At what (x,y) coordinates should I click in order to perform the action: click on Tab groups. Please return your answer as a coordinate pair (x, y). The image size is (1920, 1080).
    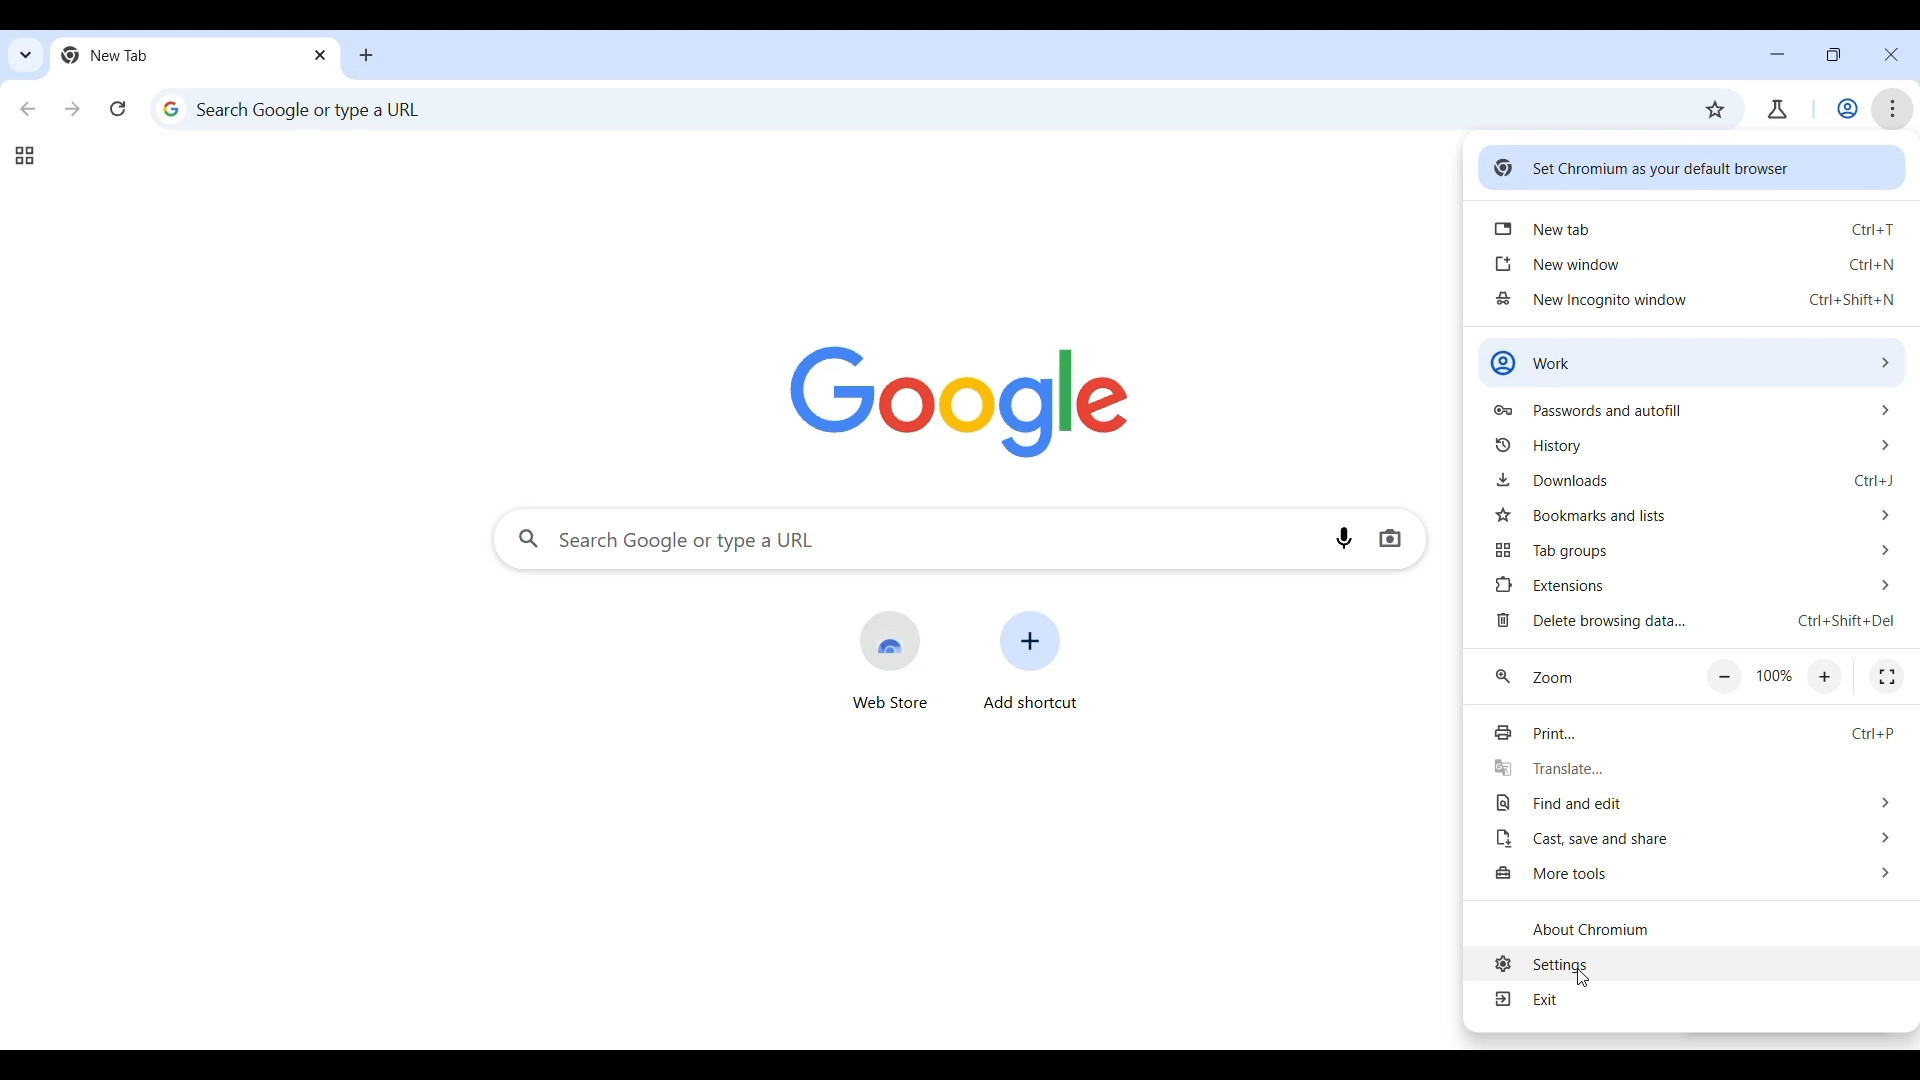
    Looking at the image, I should click on (24, 156).